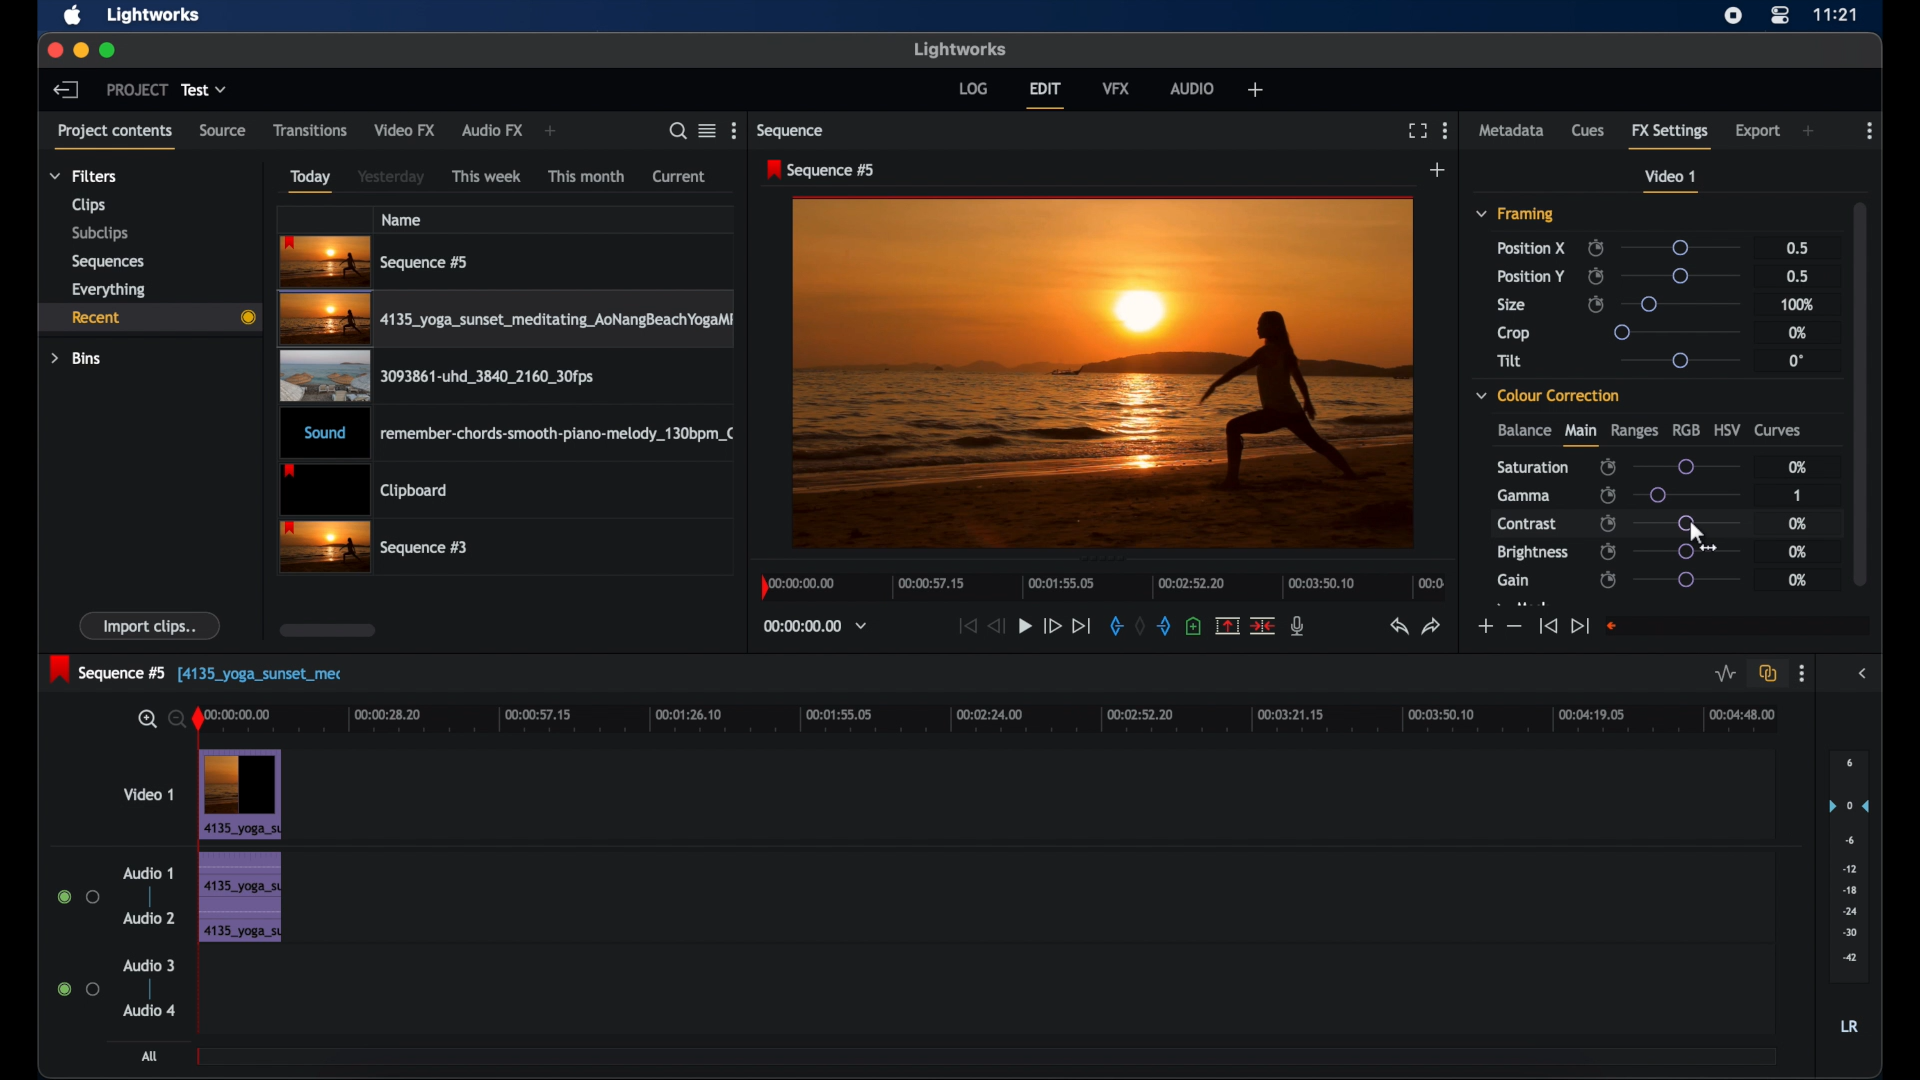 Image resolution: width=1920 pixels, height=1080 pixels. I want to click on slider, so click(1687, 580).